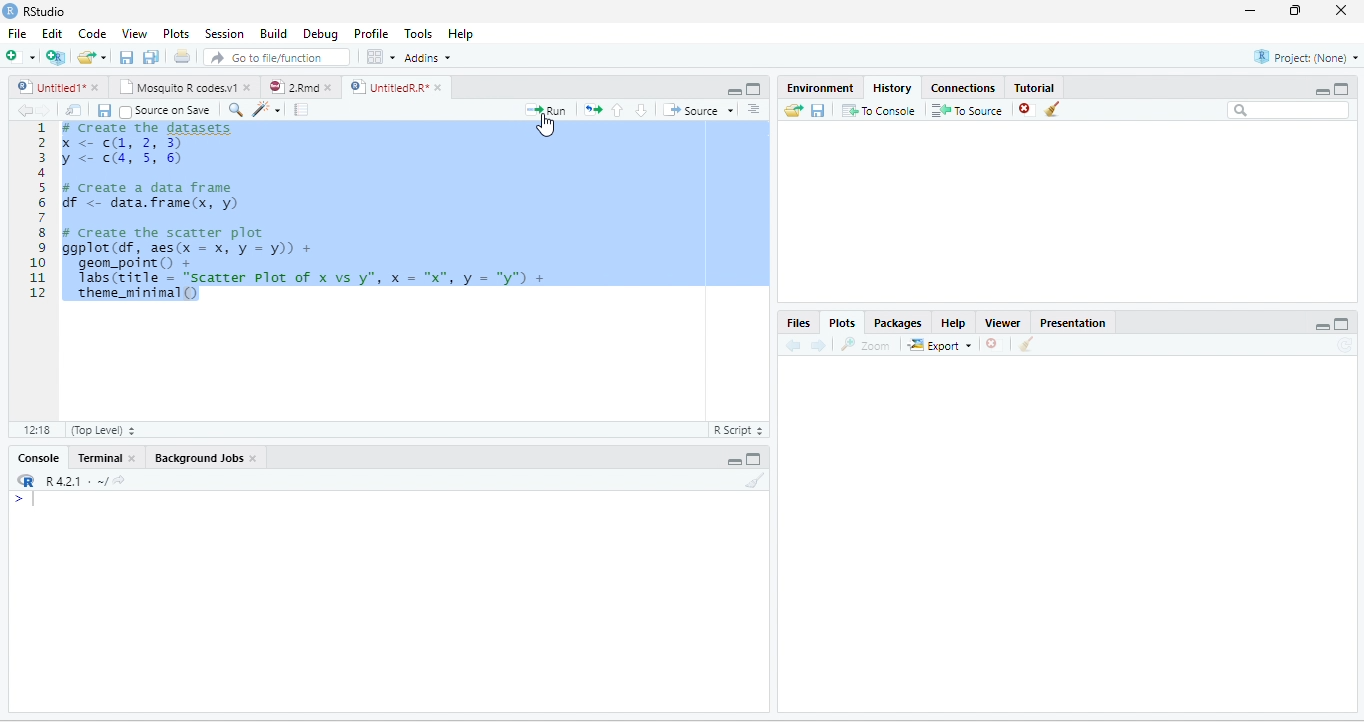 Image resolution: width=1364 pixels, height=722 pixels. What do you see at coordinates (593, 110) in the screenshot?
I see `Re-run the previous code region` at bounding box center [593, 110].